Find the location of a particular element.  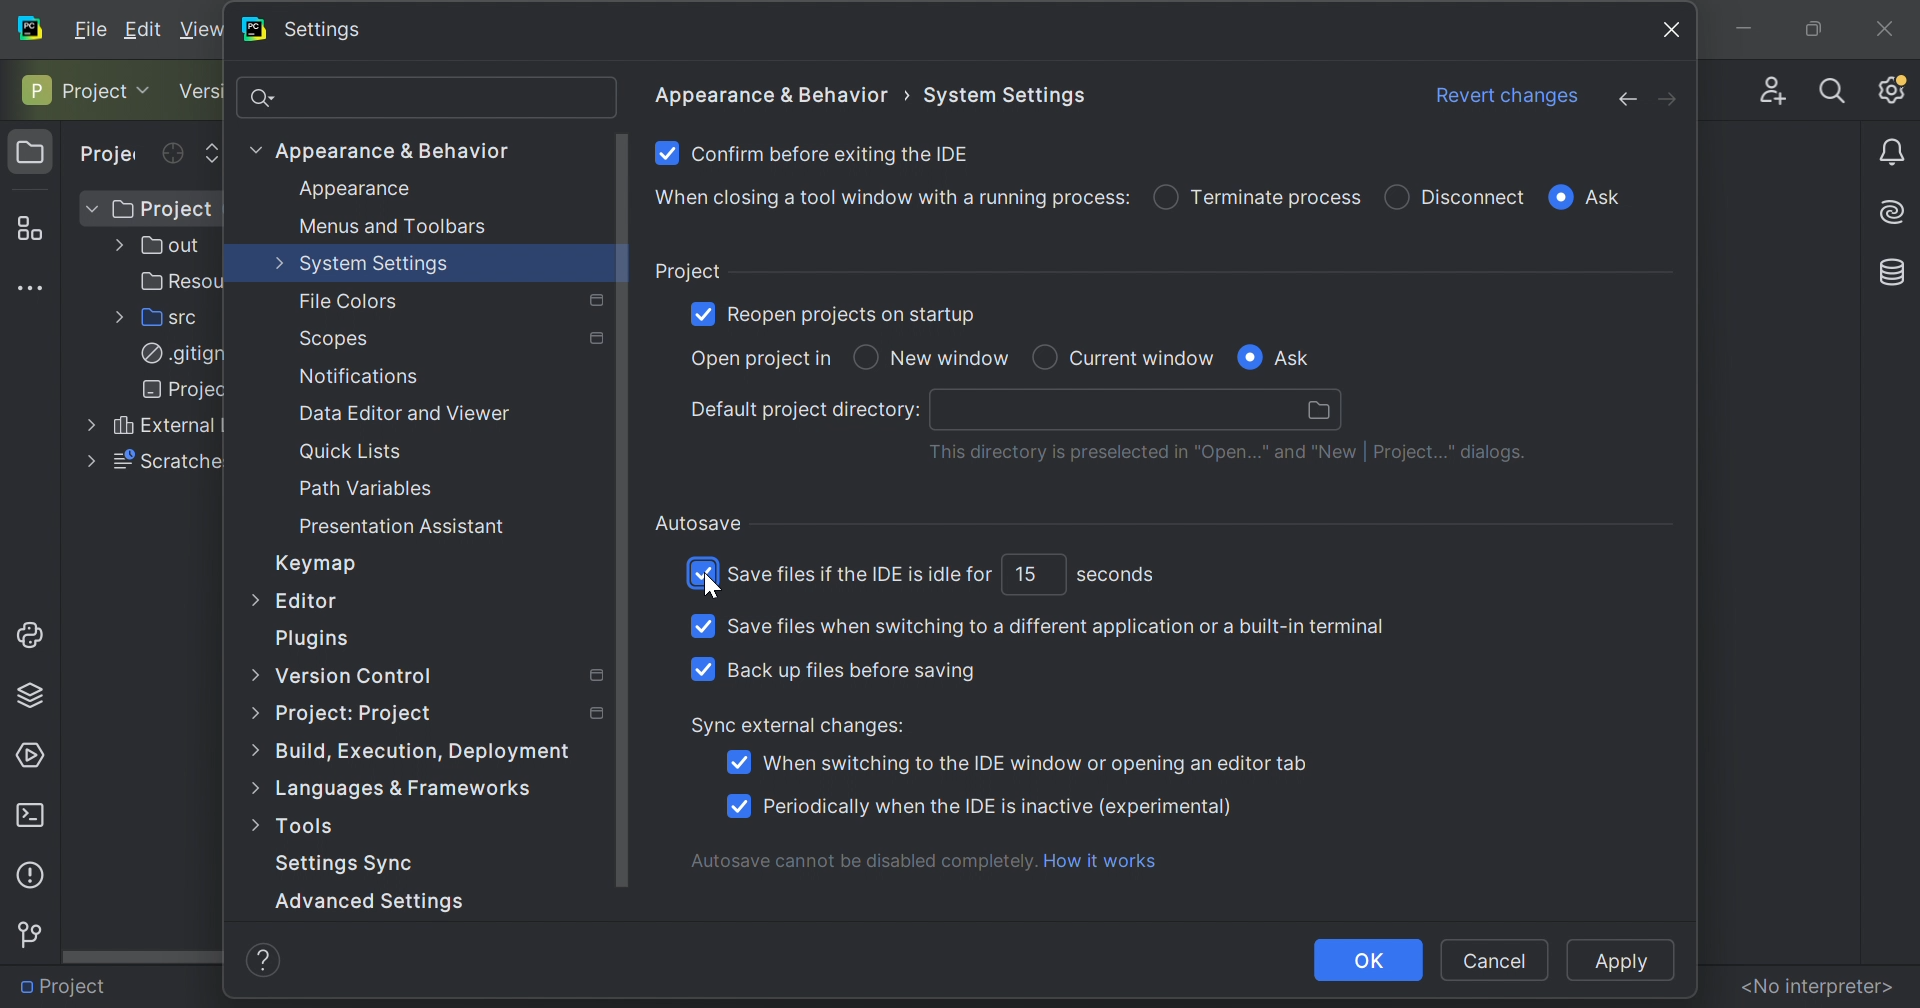

Confirm before existing the IDE is located at coordinates (833, 152).